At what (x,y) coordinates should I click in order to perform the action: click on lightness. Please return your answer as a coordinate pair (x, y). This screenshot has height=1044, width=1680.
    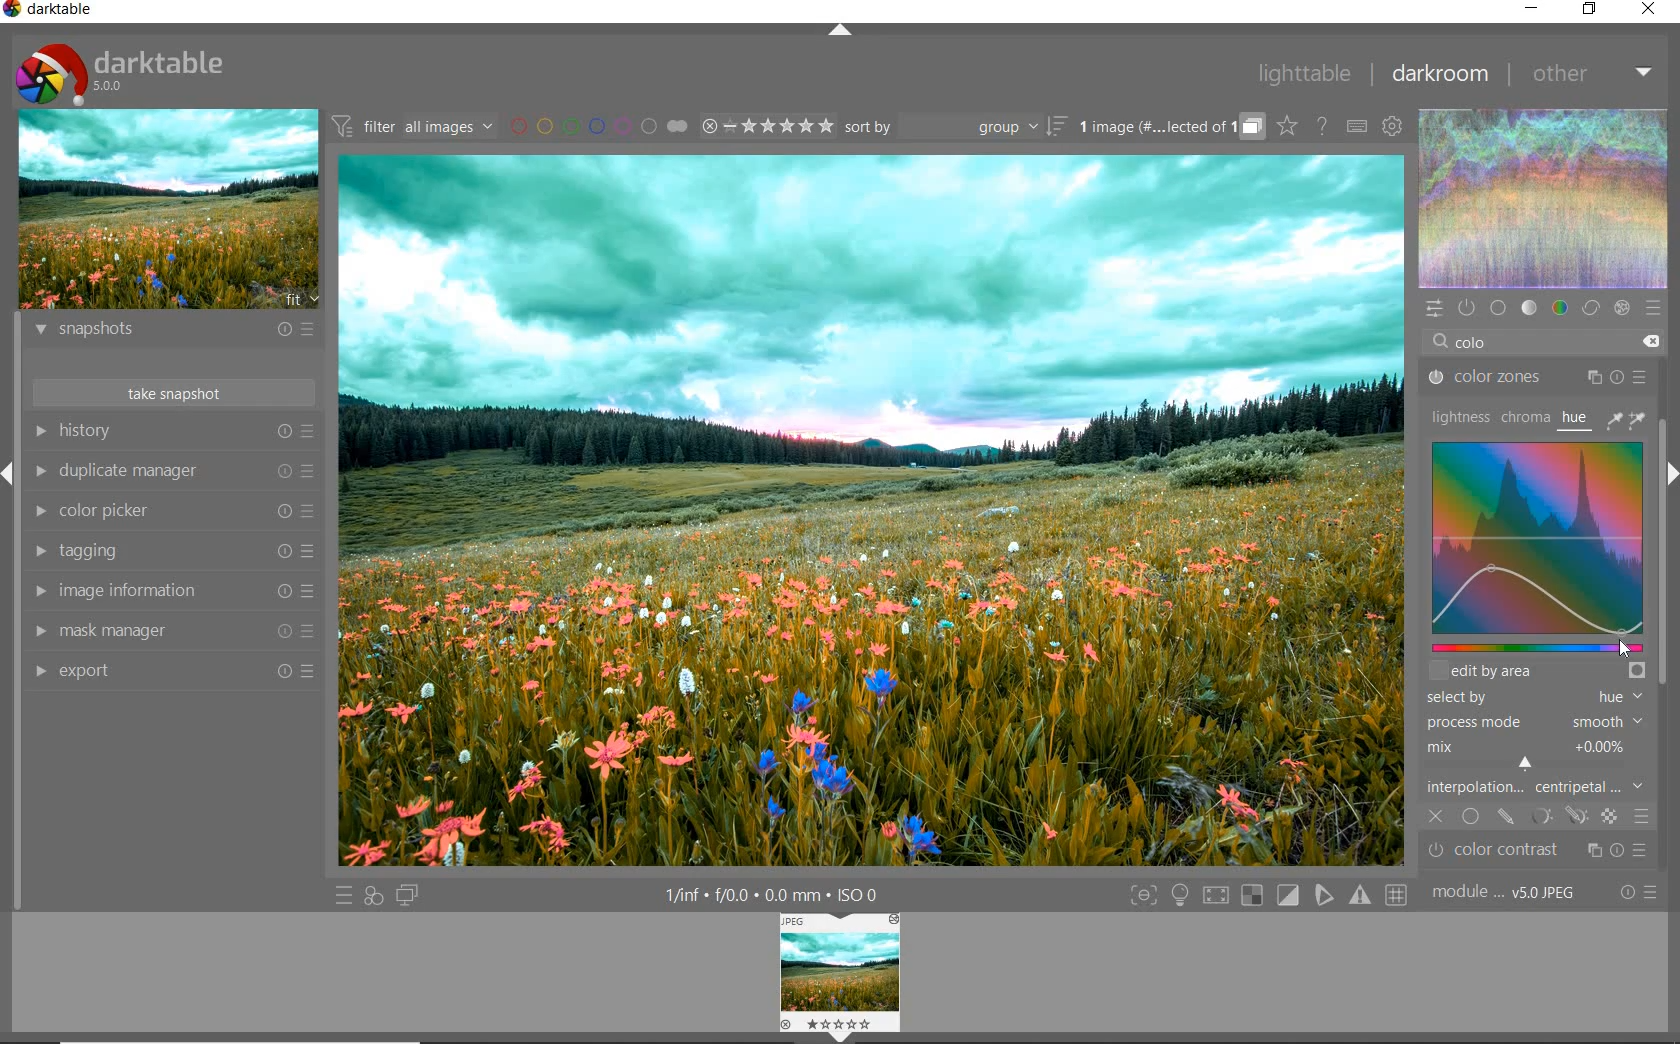
    Looking at the image, I should click on (1460, 416).